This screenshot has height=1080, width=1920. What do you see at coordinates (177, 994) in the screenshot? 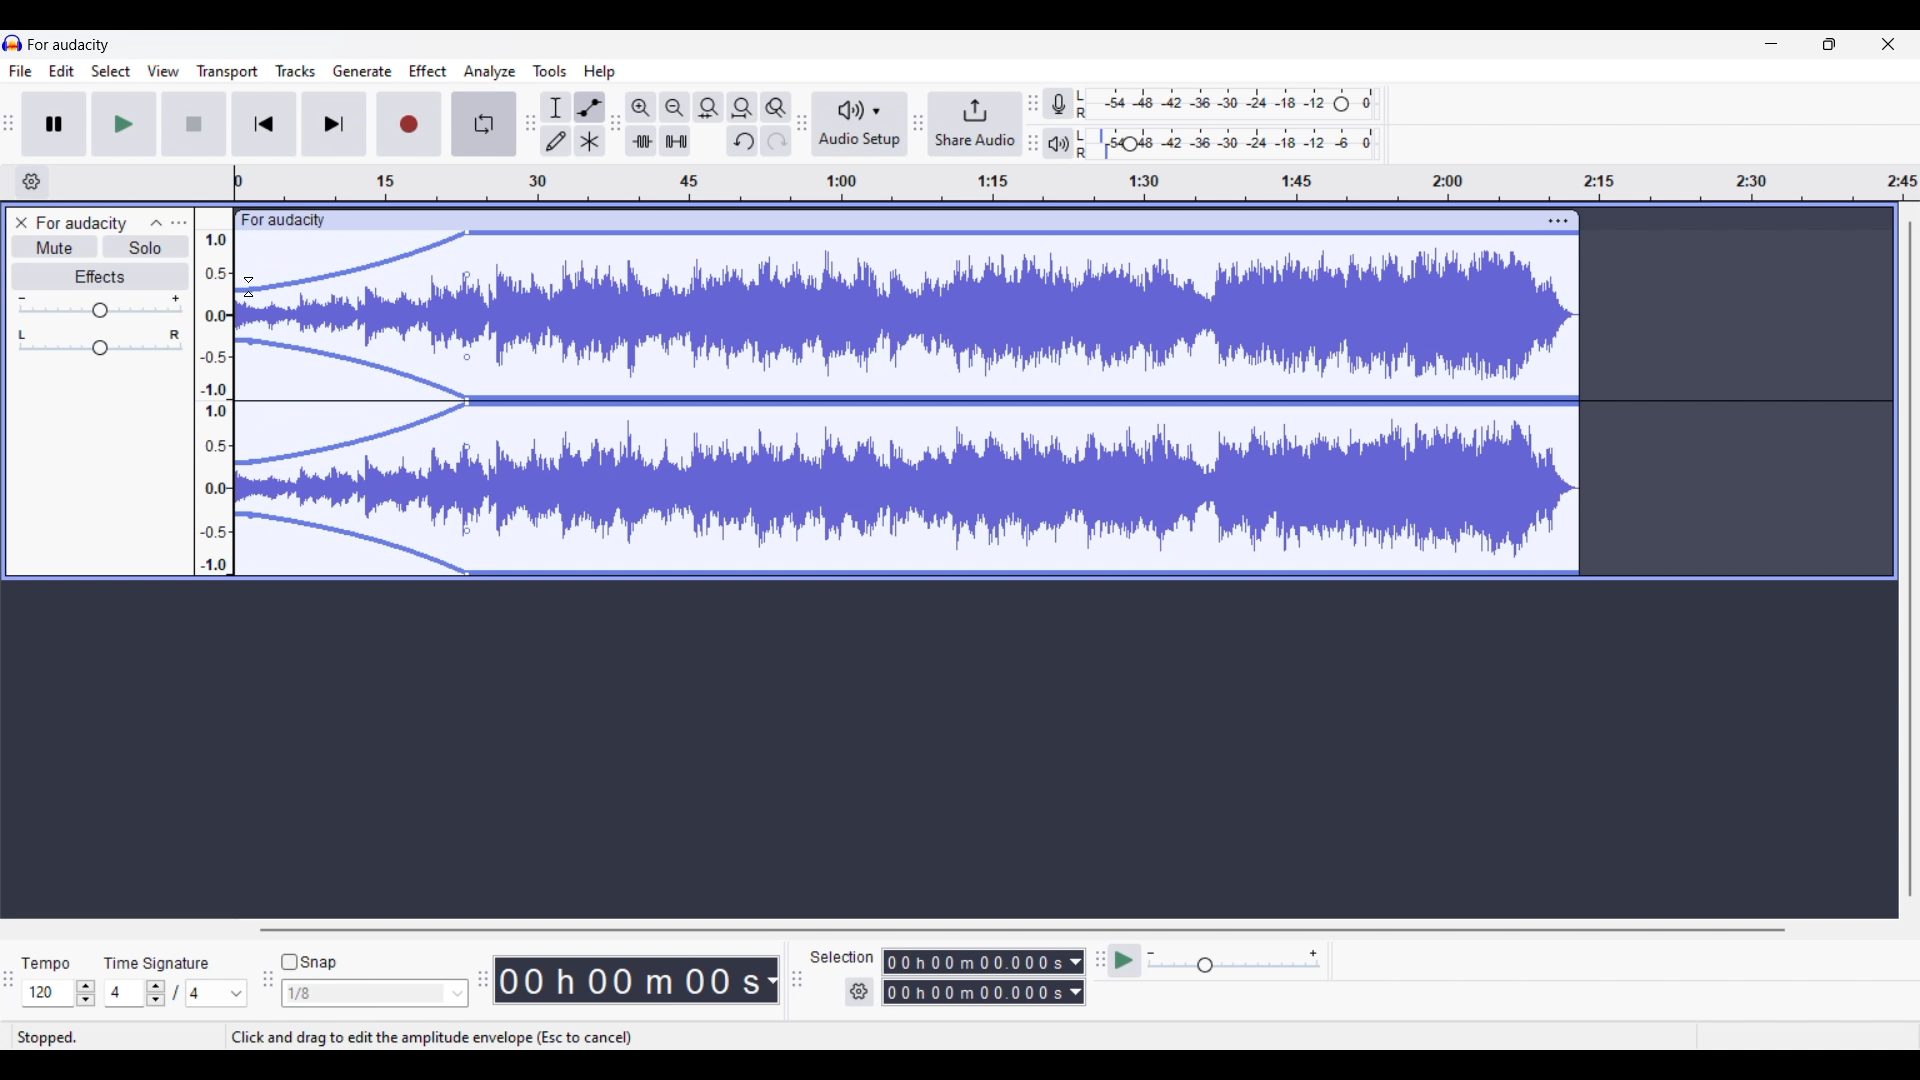
I see `Time signature settings` at bounding box center [177, 994].